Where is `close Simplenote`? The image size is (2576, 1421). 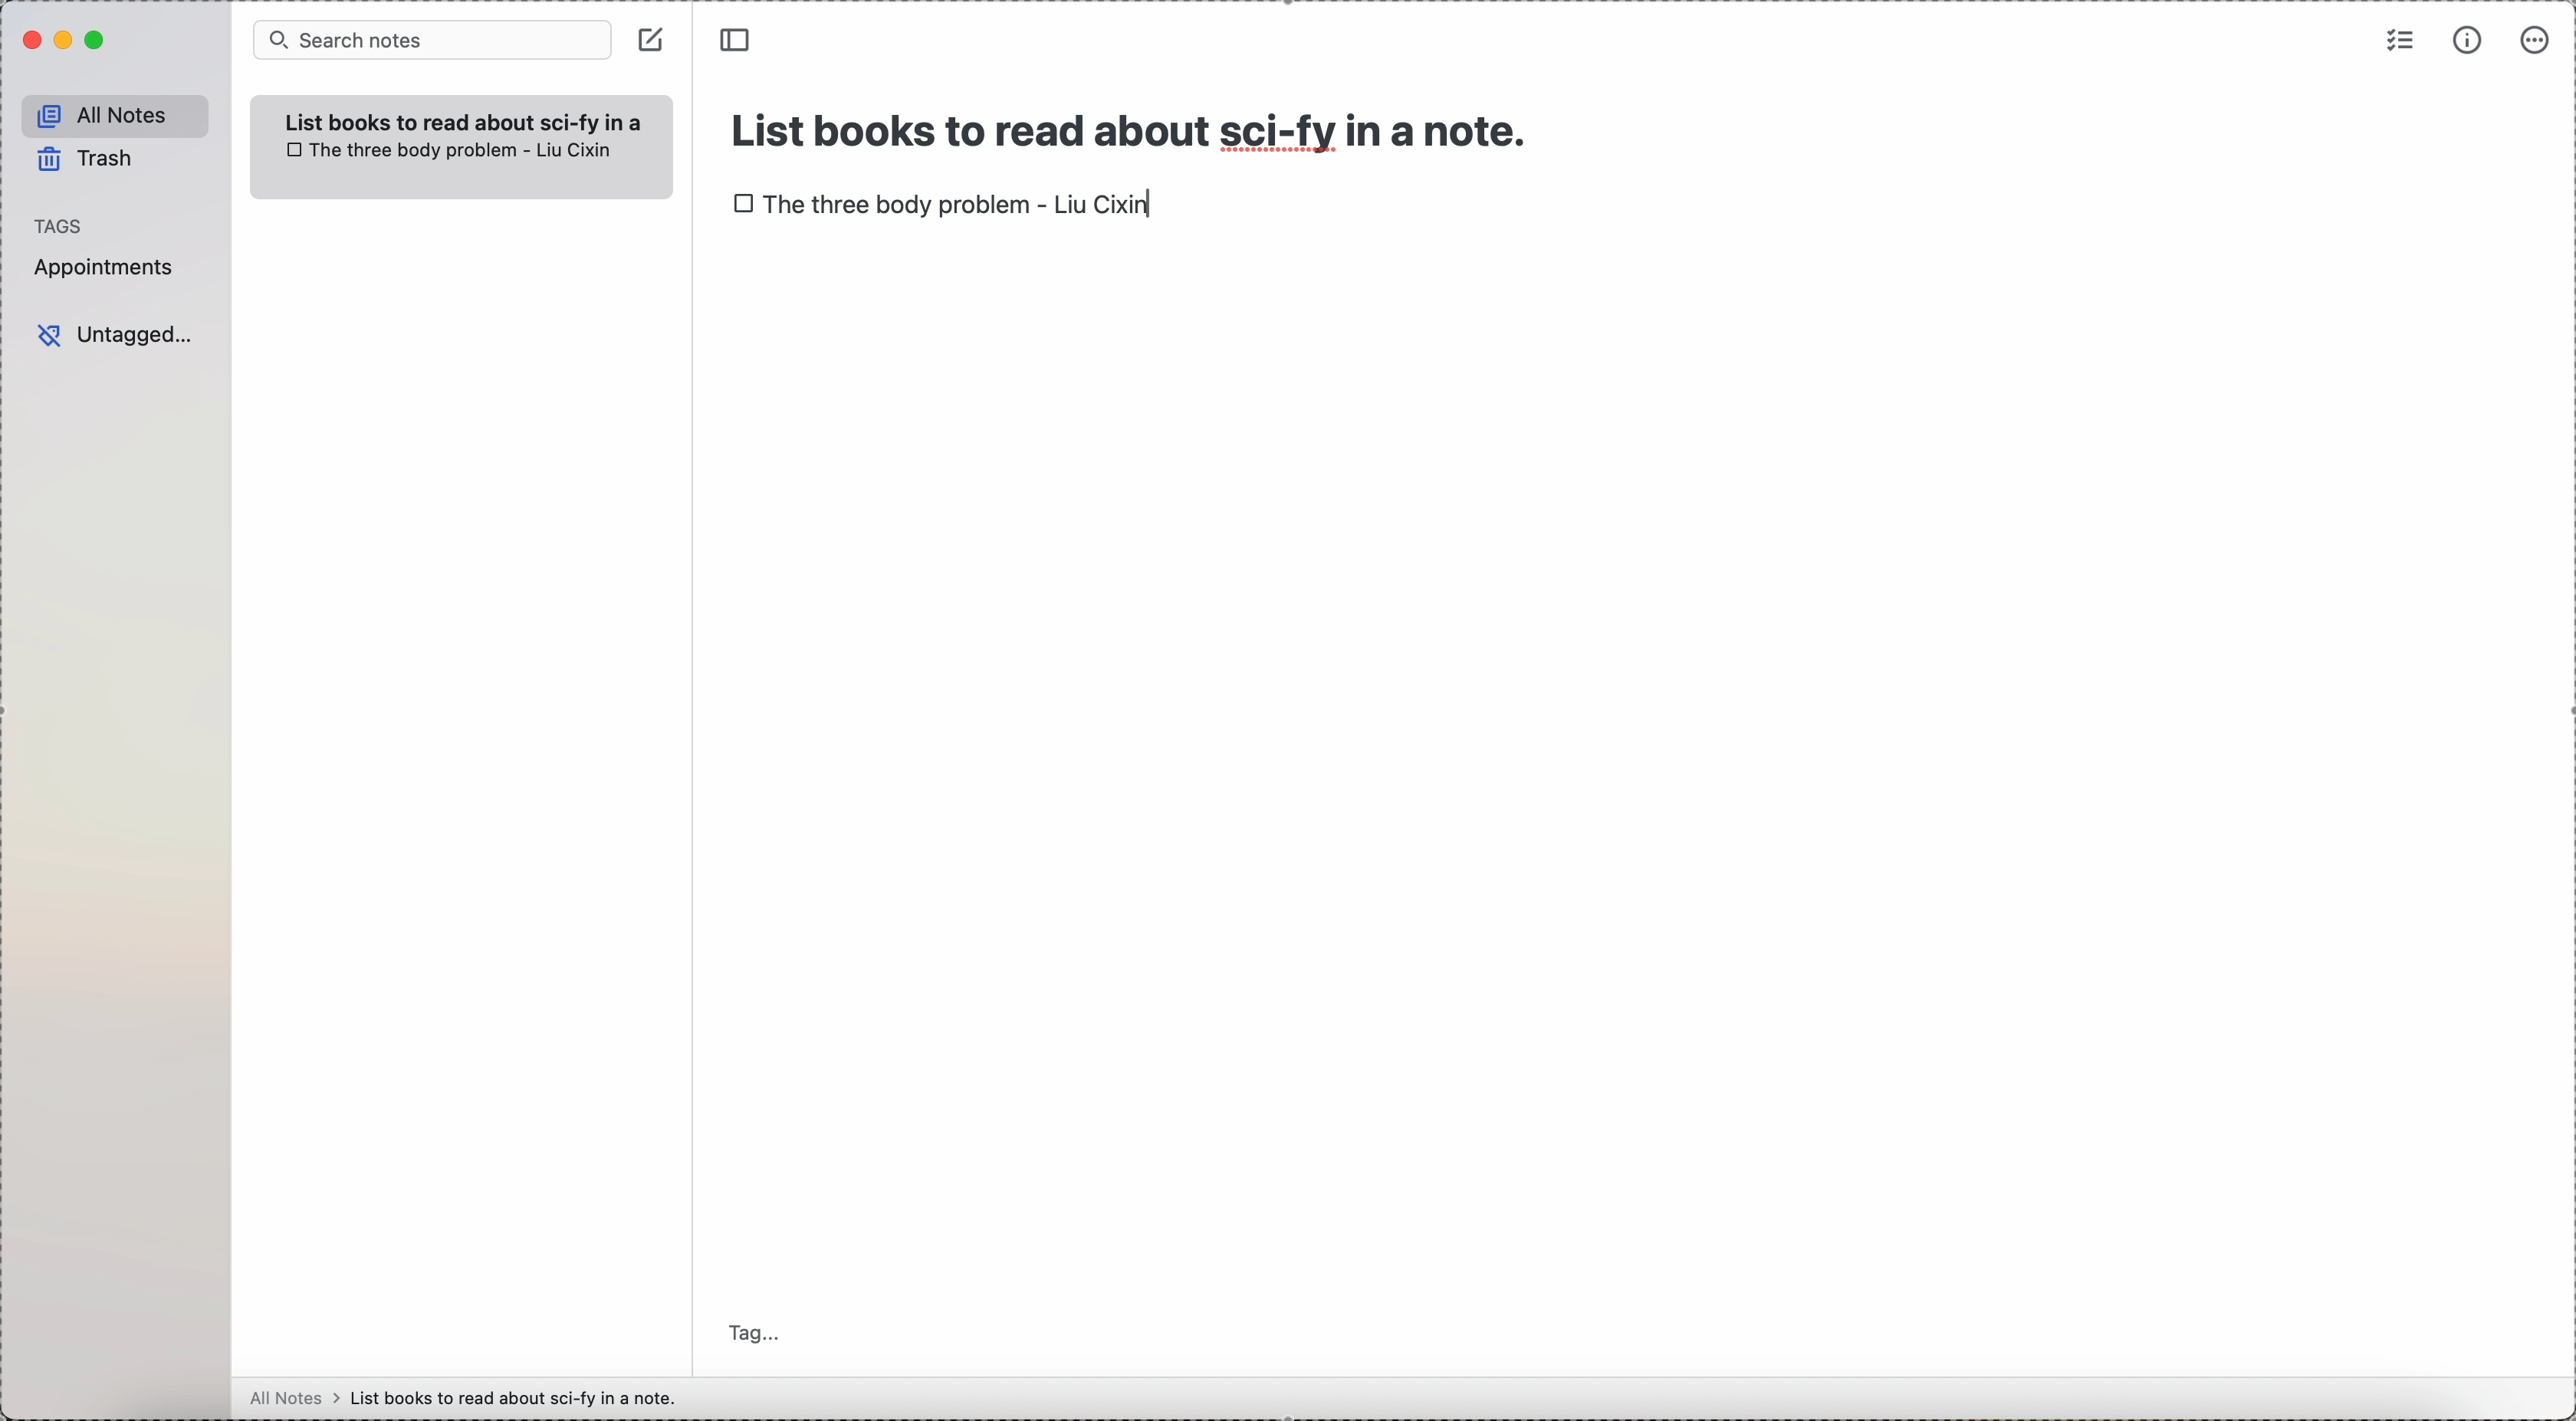 close Simplenote is located at coordinates (28, 40).